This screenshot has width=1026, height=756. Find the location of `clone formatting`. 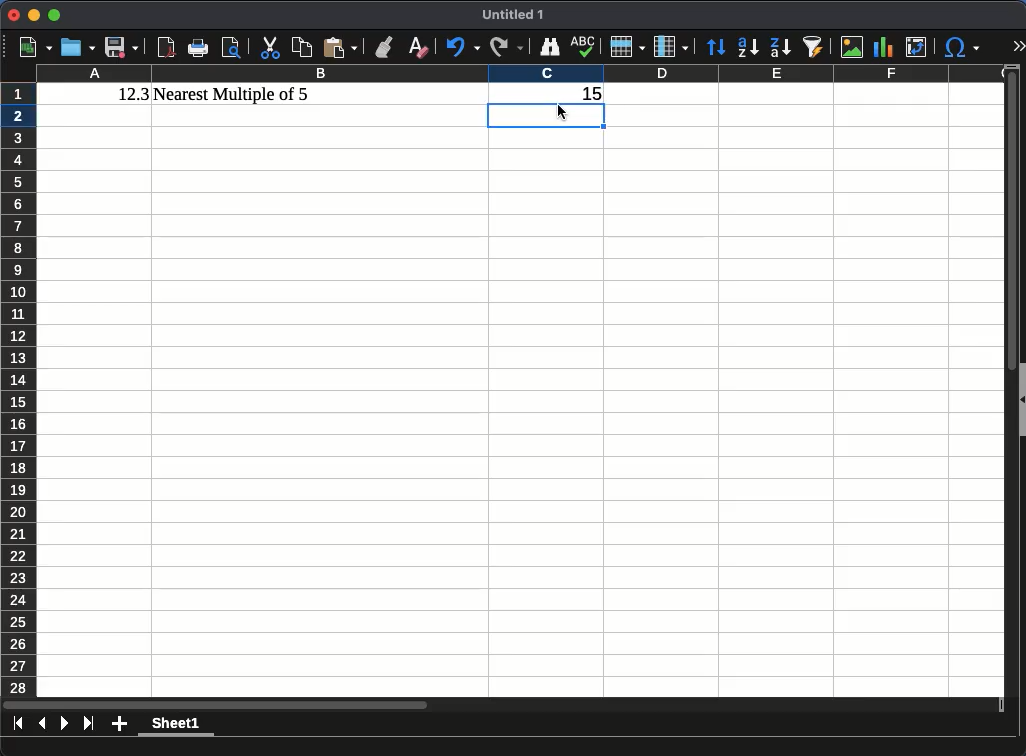

clone formatting is located at coordinates (383, 47).